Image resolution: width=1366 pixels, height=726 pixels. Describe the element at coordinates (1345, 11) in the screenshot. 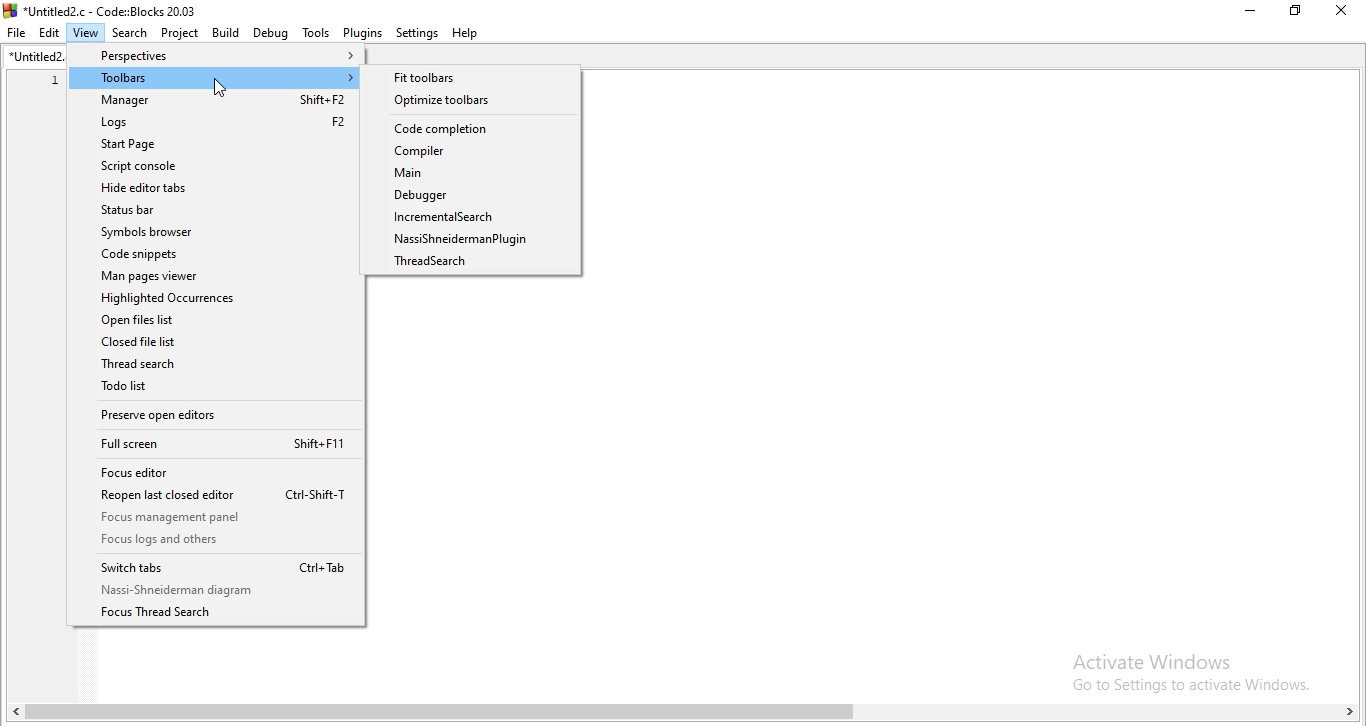

I see `close` at that location.